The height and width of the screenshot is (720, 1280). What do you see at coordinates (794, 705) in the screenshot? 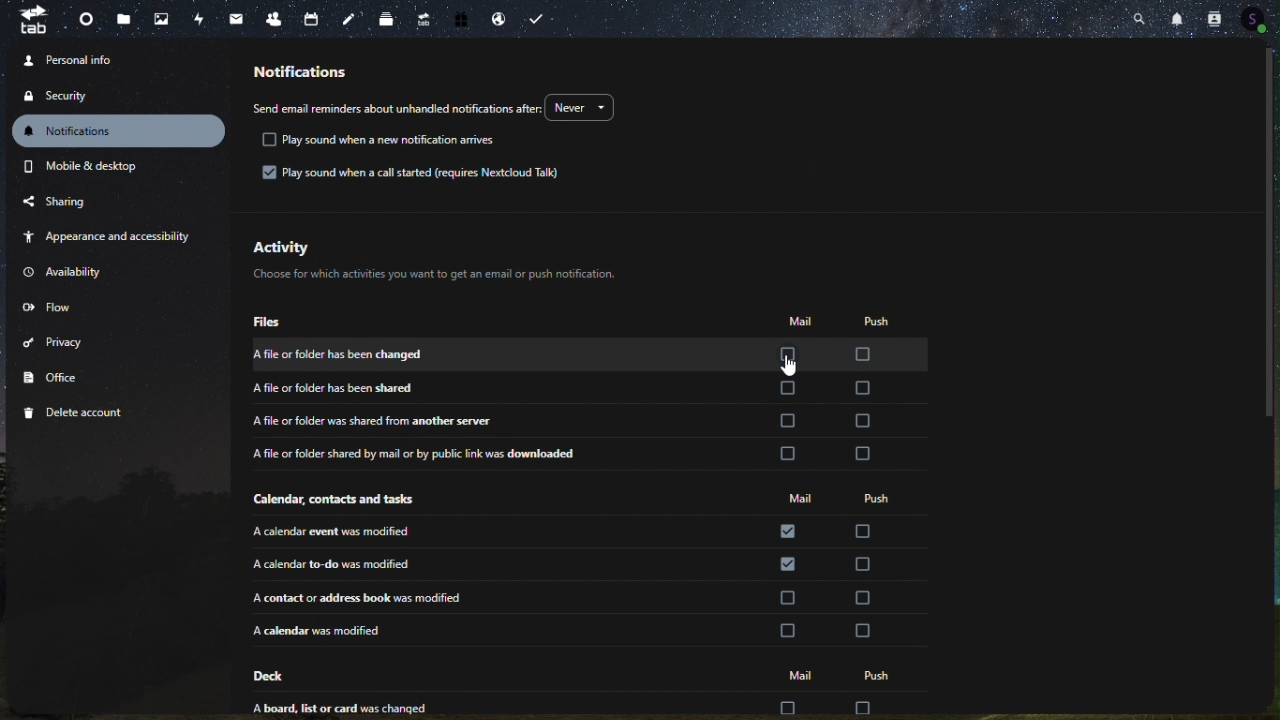
I see `check box` at bounding box center [794, 705].